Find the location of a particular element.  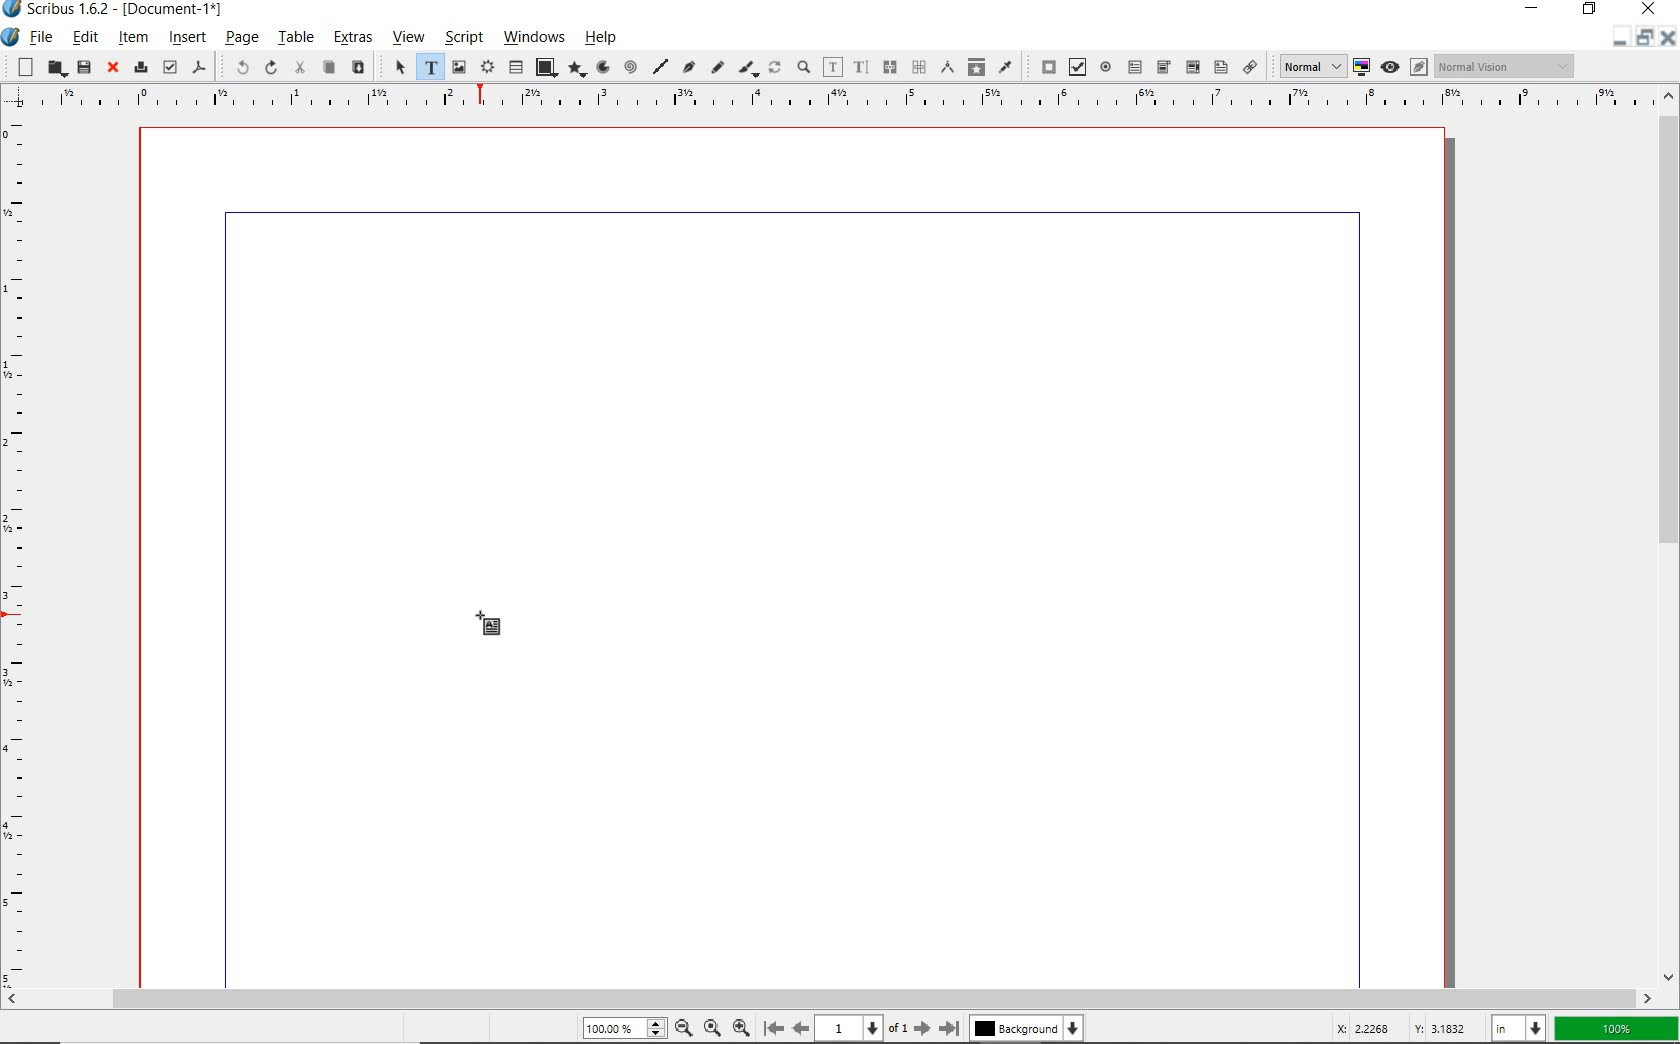

file is located at coordinates (42, 39).